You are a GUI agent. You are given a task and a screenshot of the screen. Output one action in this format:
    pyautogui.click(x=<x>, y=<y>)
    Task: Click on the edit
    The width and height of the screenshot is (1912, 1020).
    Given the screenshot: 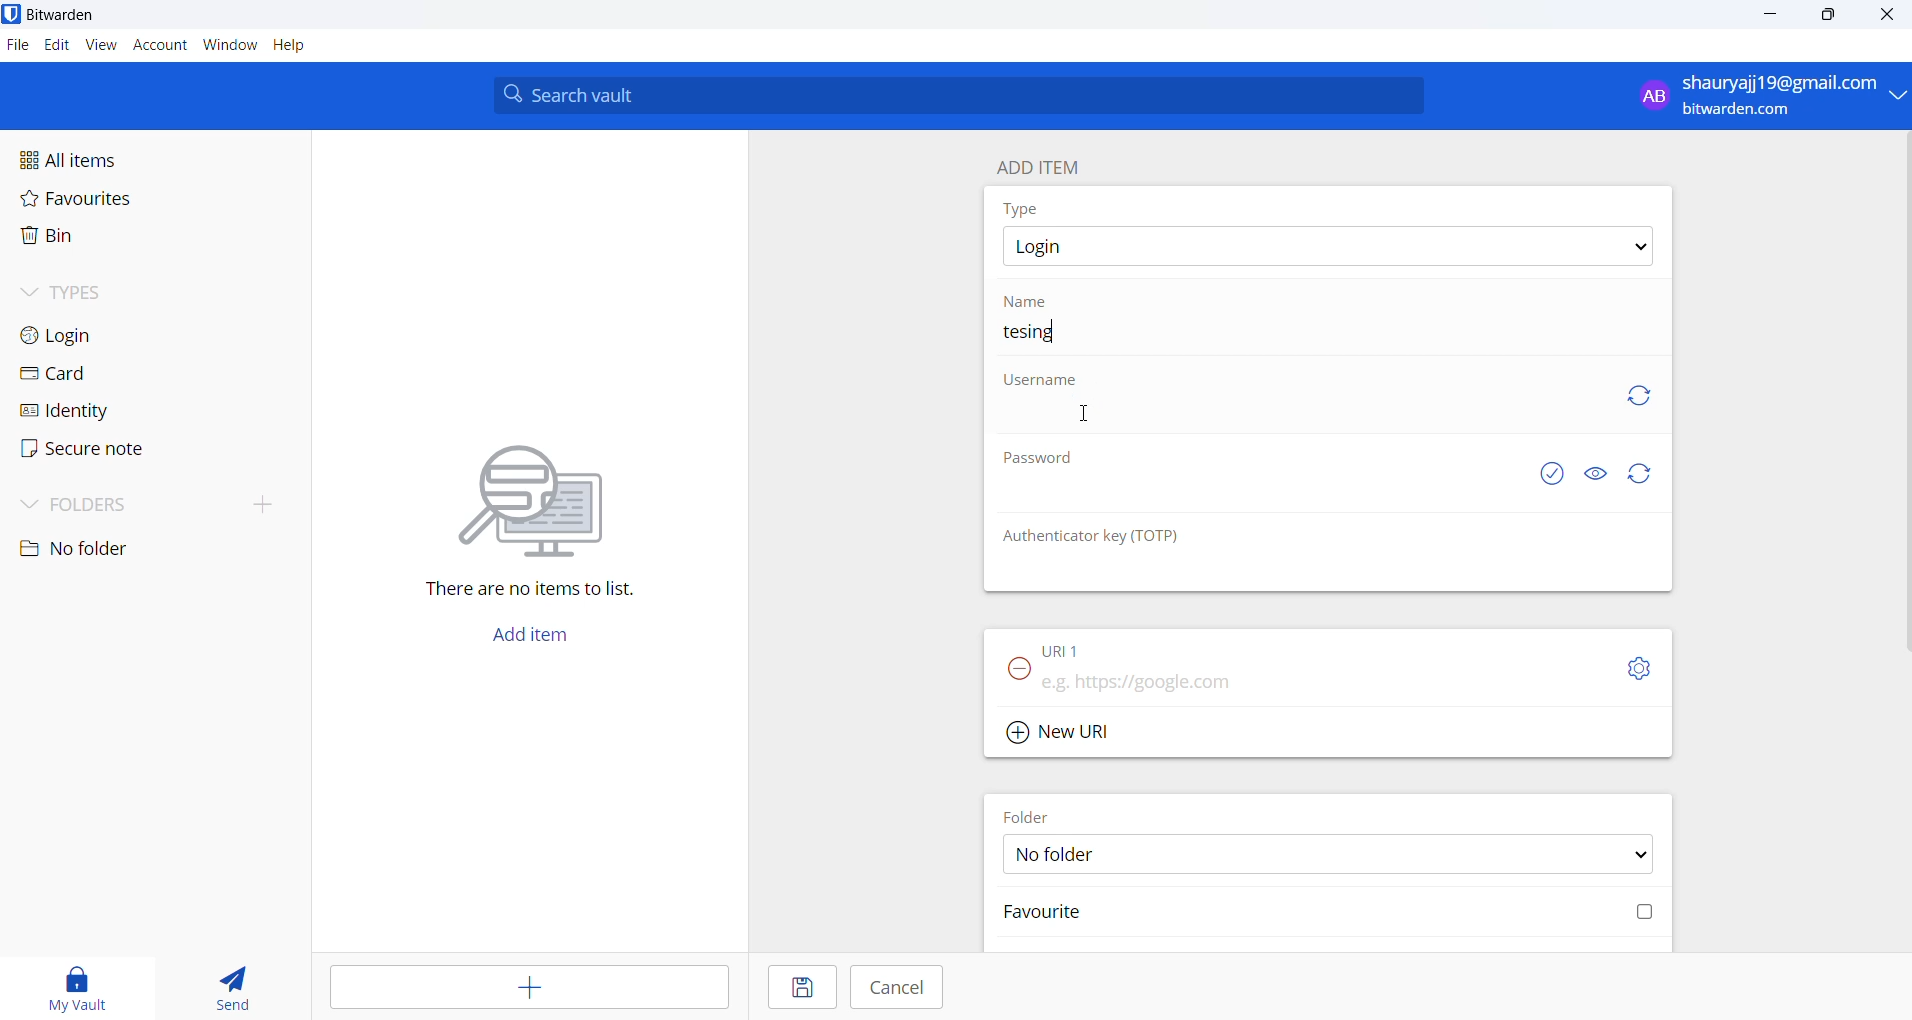 What is the action you would take?
    pyautogui.click(x=56, y=47)
    